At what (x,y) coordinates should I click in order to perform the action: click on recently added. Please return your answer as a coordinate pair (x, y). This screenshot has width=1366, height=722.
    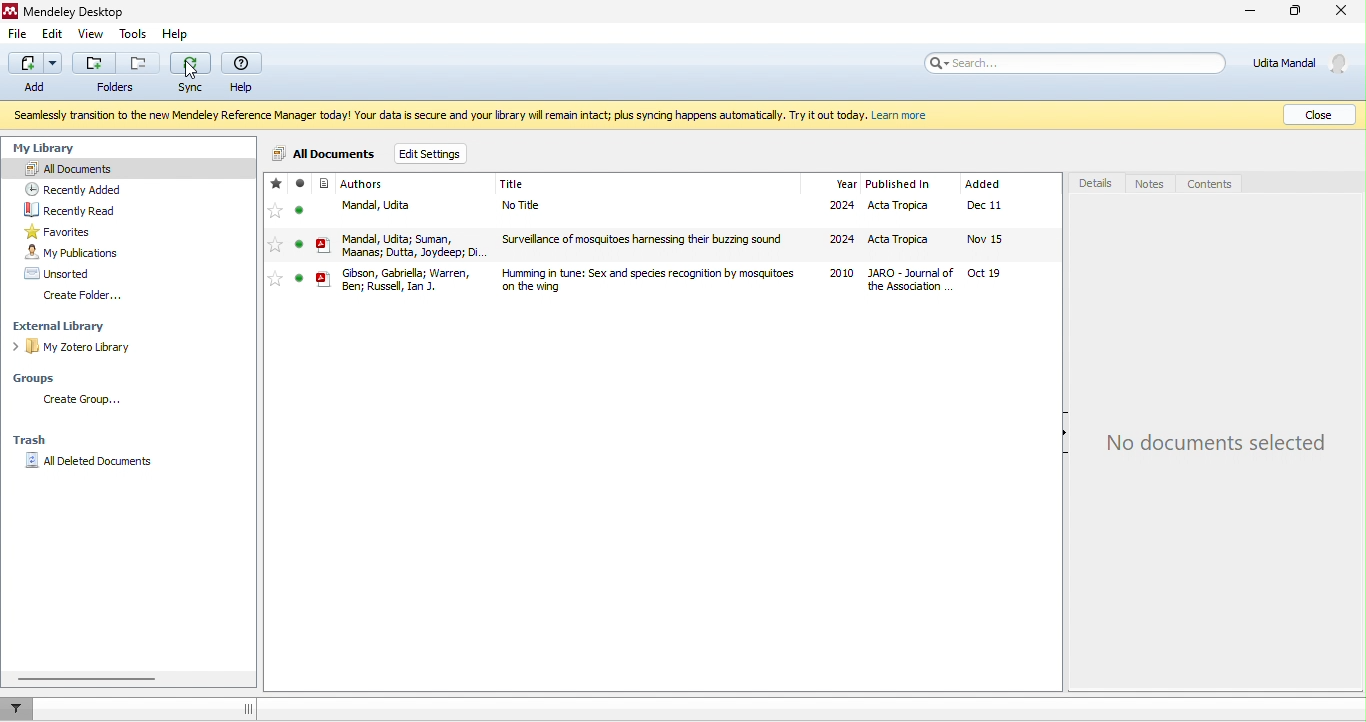
    Looking at the image, I should click on (73, 188).